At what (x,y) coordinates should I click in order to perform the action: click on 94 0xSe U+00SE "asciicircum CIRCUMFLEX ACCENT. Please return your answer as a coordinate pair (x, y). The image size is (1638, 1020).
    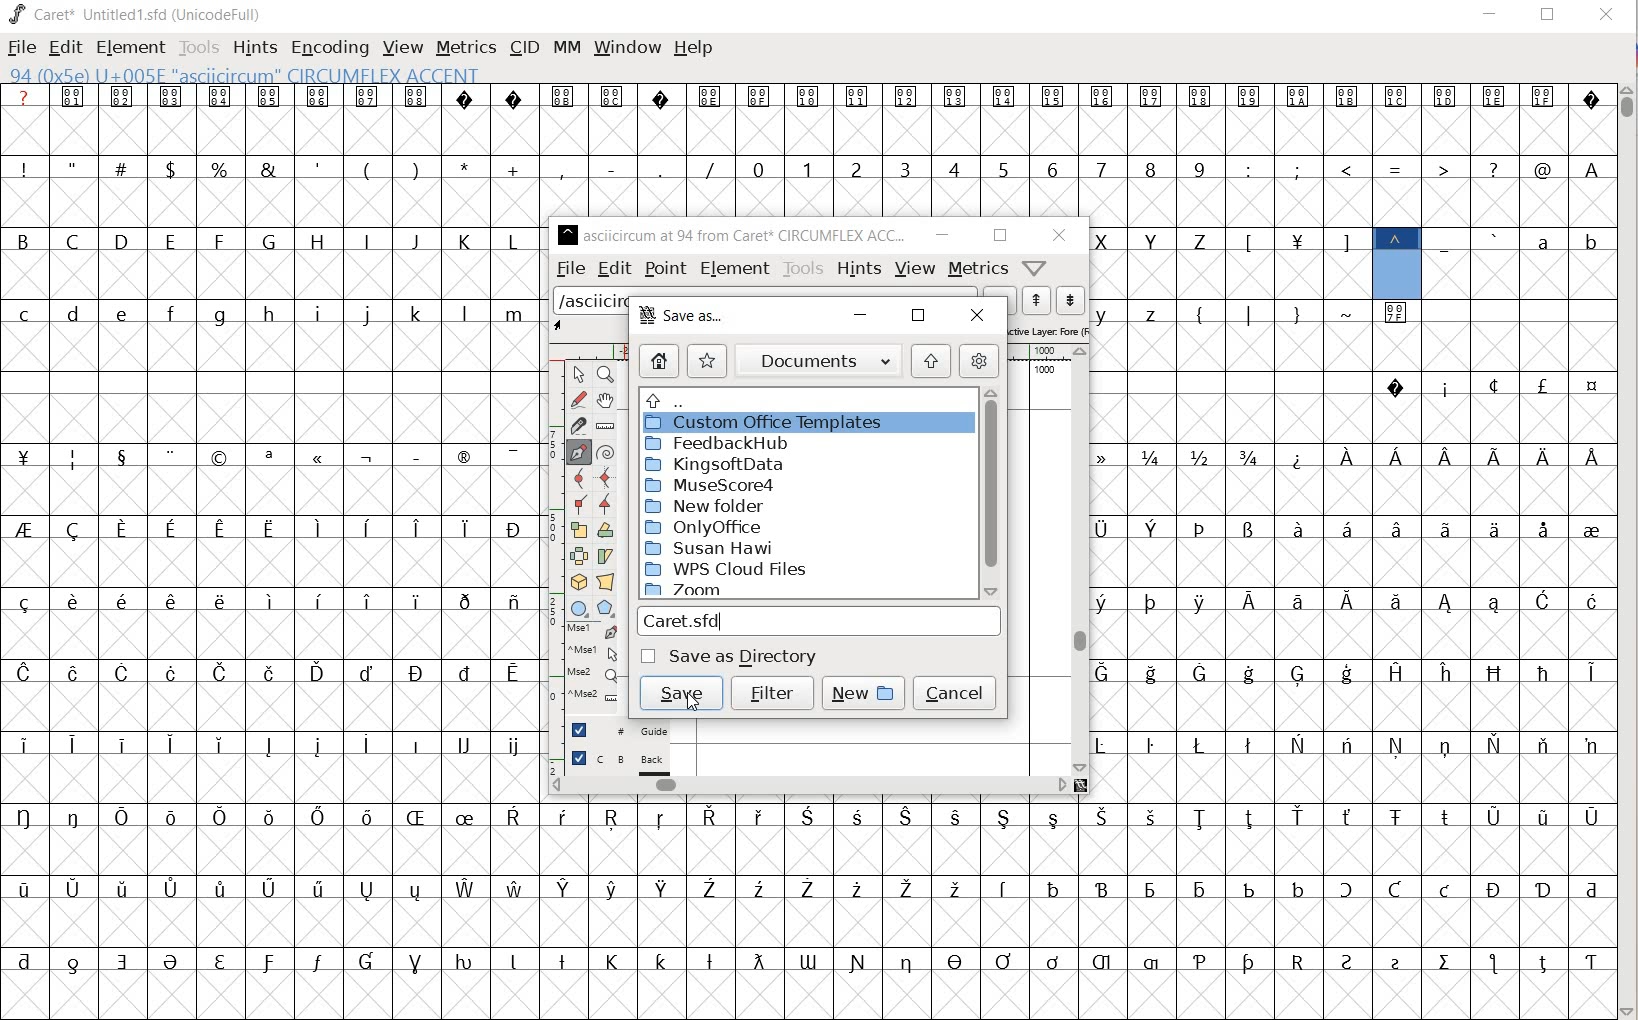
    Looking at the image, I should click on (316, 76).